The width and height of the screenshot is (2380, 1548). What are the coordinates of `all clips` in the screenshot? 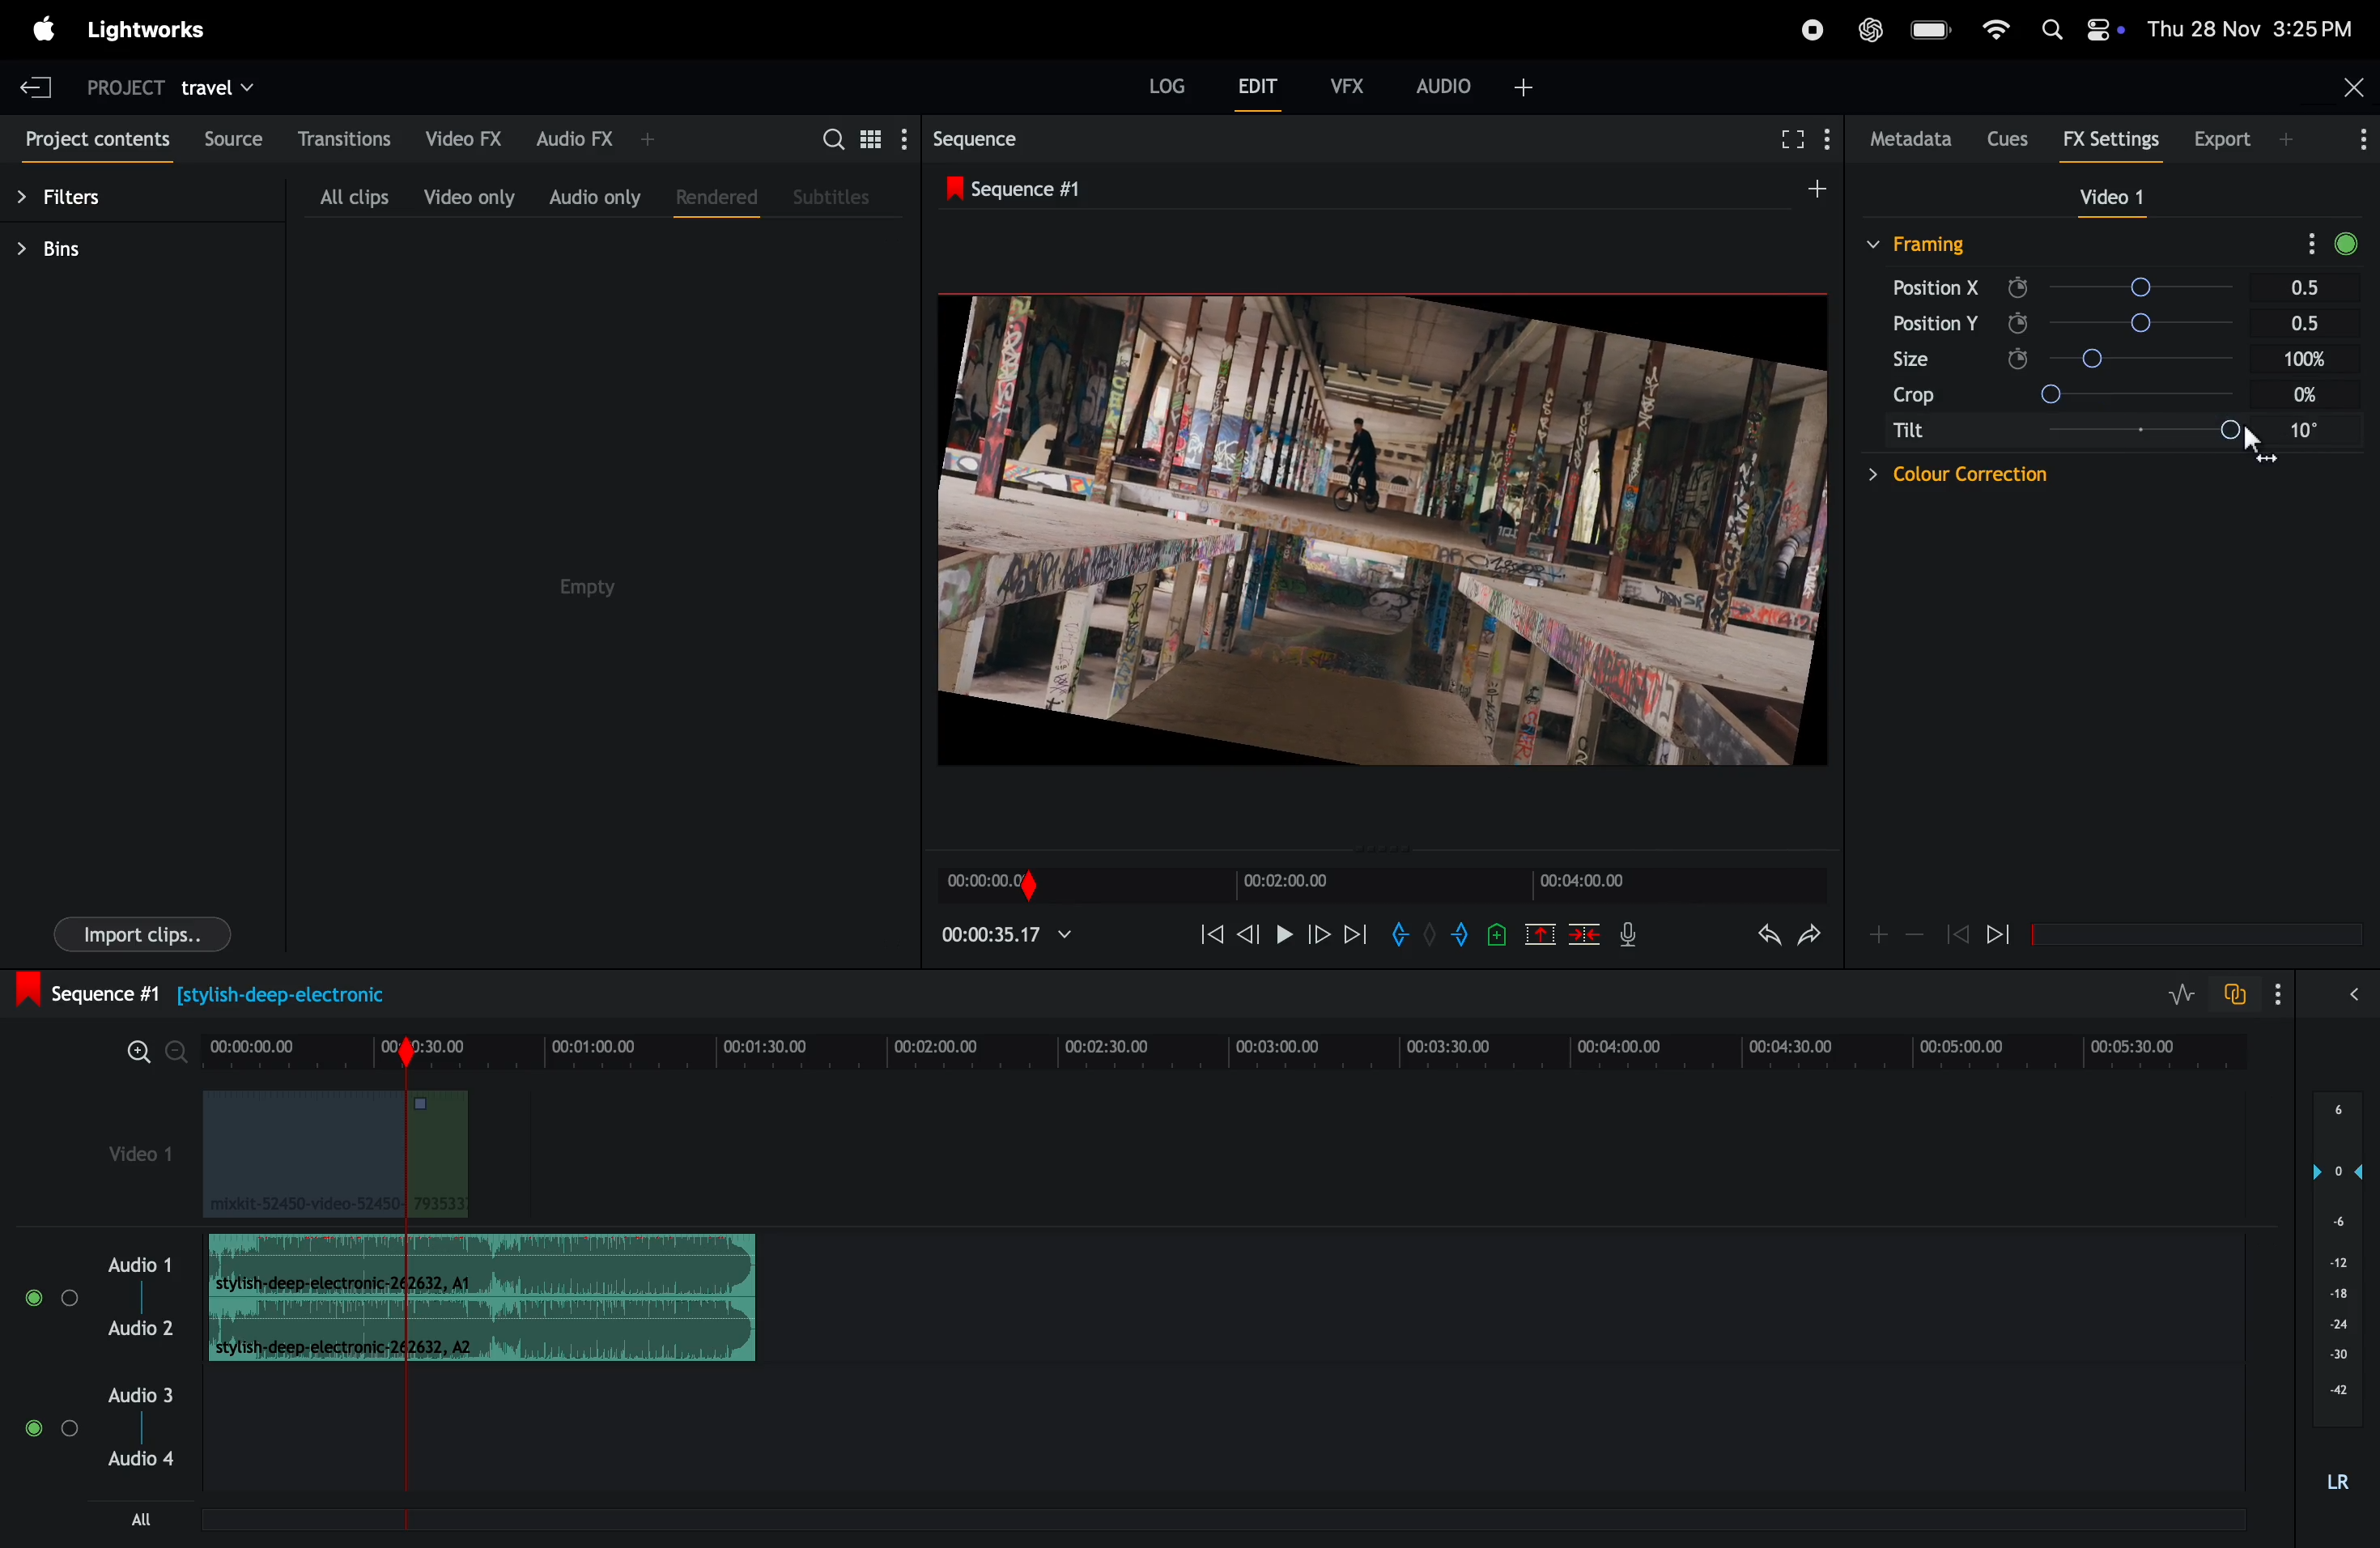 It's located at (338, 194).